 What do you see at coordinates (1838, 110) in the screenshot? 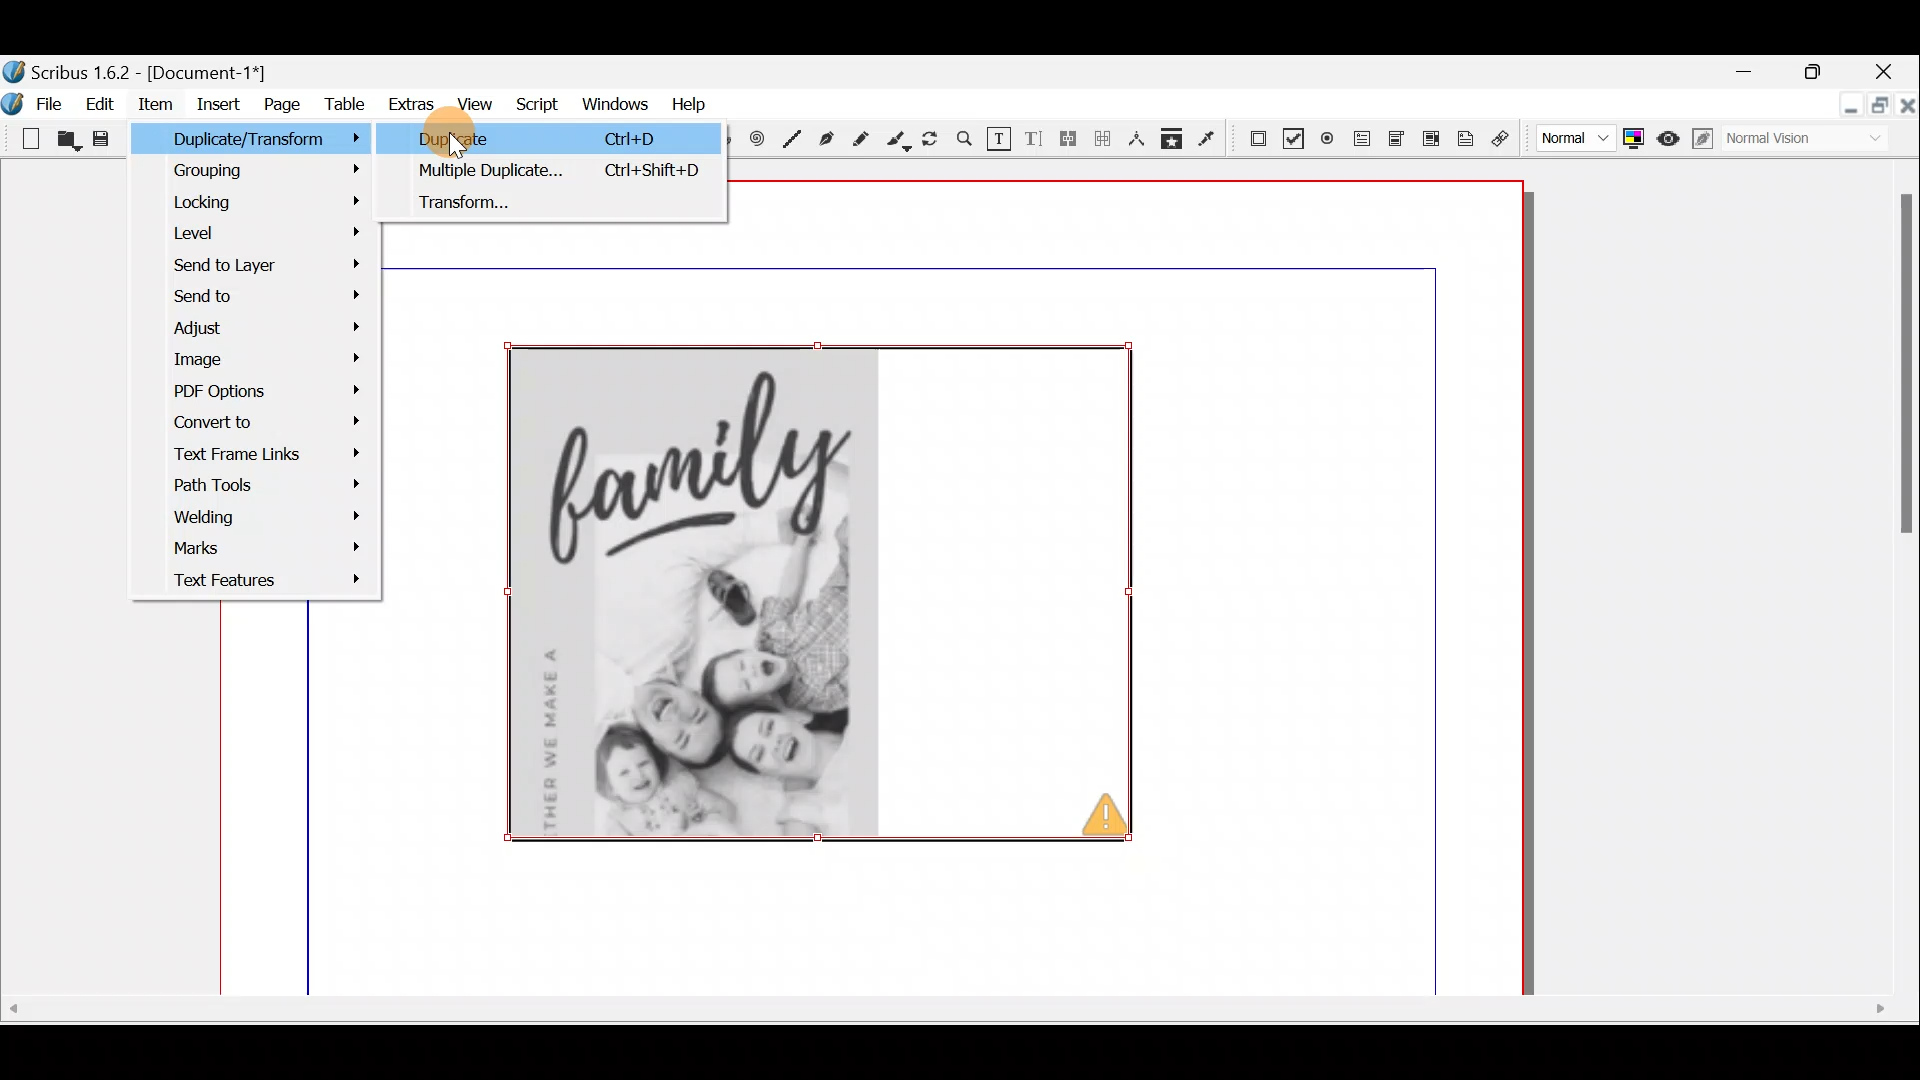
I see `Minimise` at bounding box center [1838, 110].